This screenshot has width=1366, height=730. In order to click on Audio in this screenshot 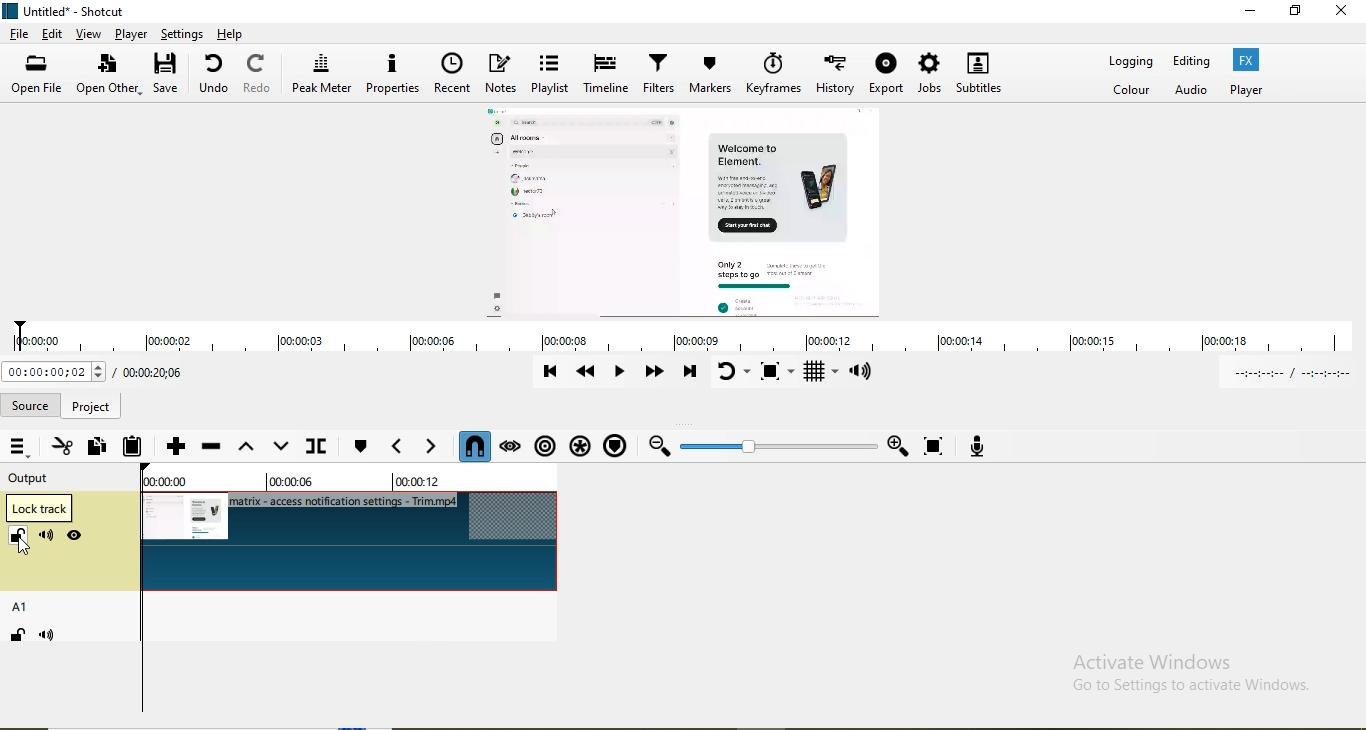, I will do `click(1188, 90)`.